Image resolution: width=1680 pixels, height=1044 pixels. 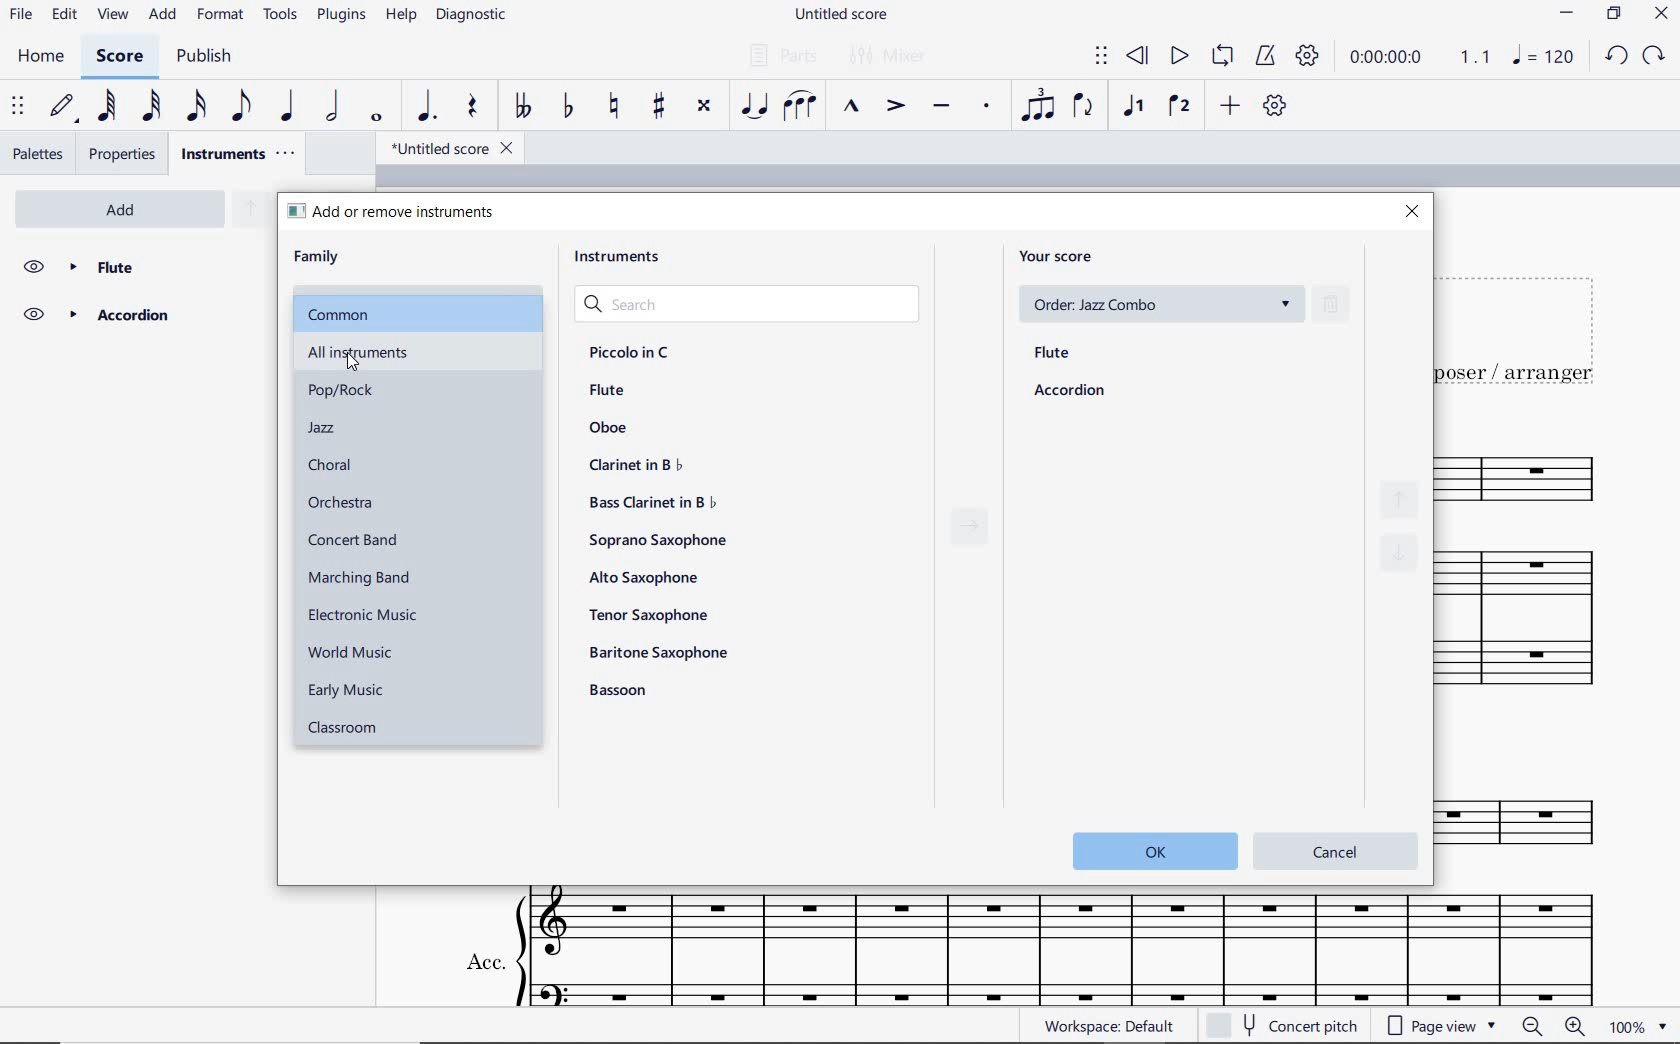 What do you see at coordinates (1152, 849) in the screenshot?
I see `ok` at bounding box center [1152, 849].